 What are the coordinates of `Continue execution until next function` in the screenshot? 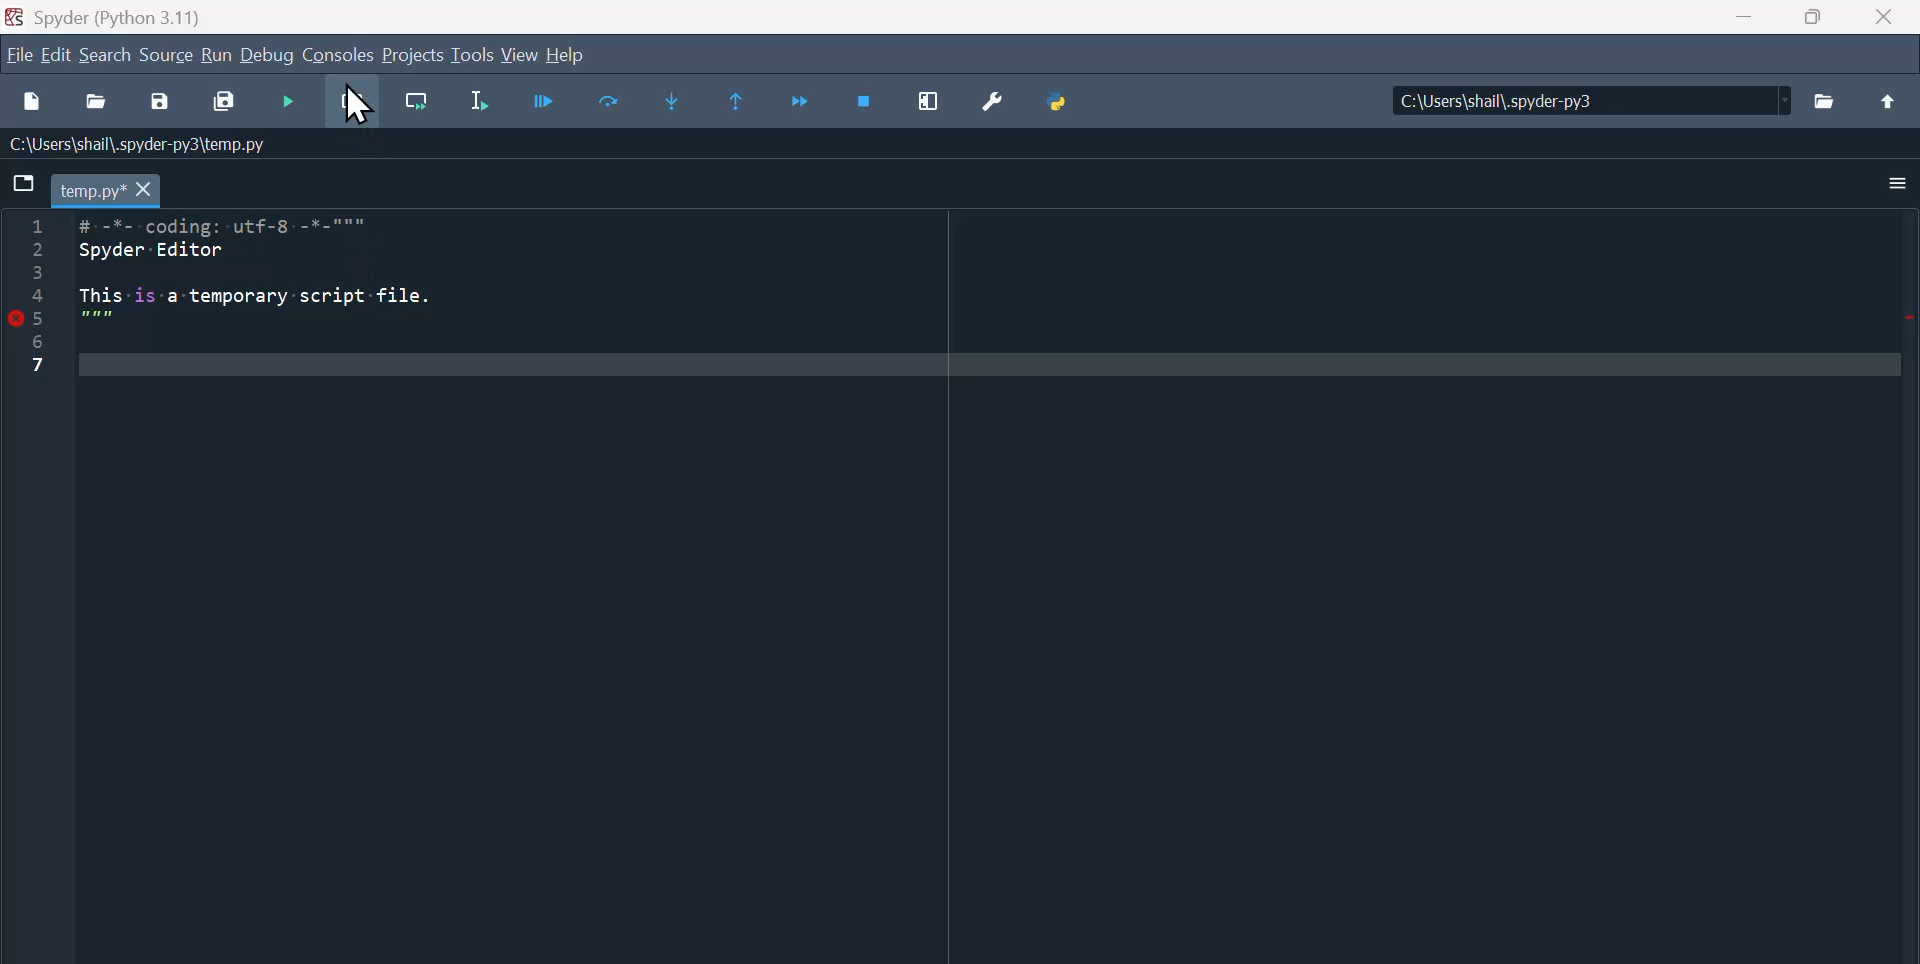 It's located at (797, 102).